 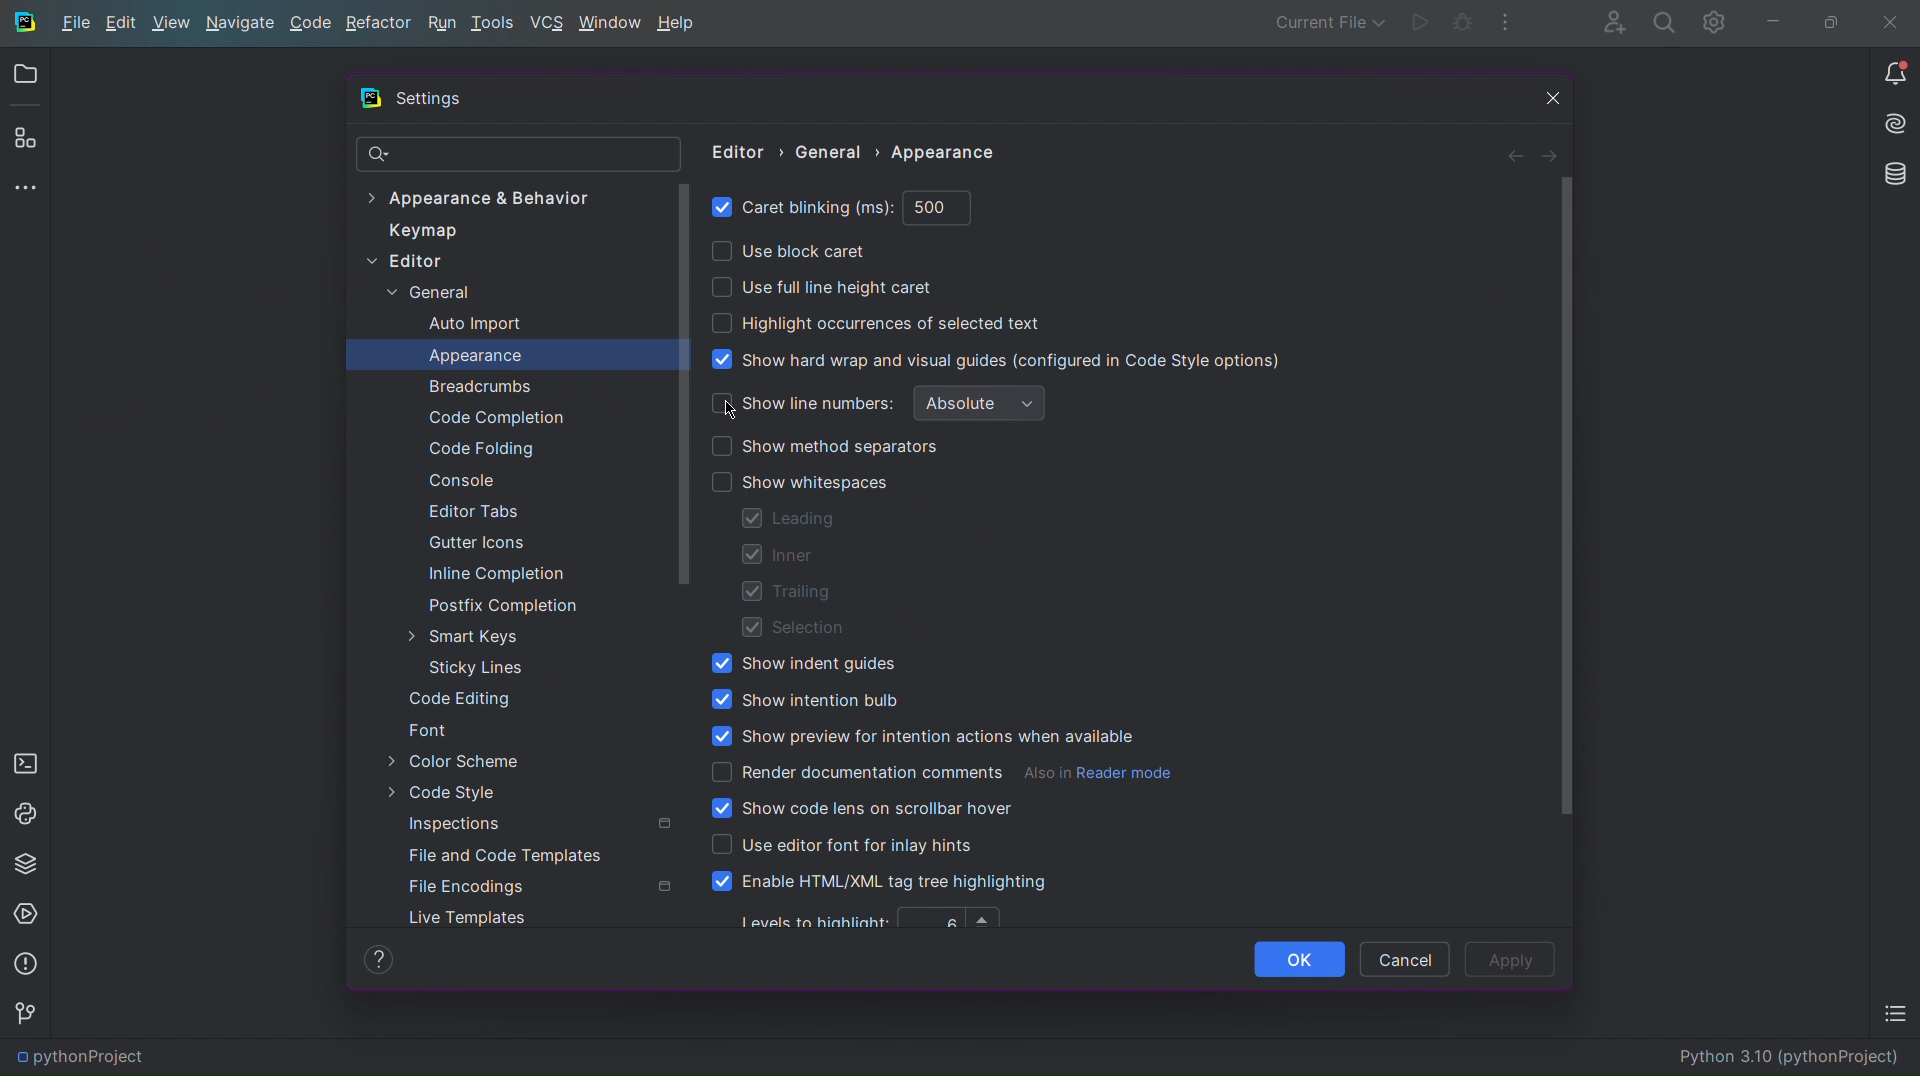 What do you see at coordinates (381, 958) in the screenshot?
I see `Help` at bounding box center [381, 958].